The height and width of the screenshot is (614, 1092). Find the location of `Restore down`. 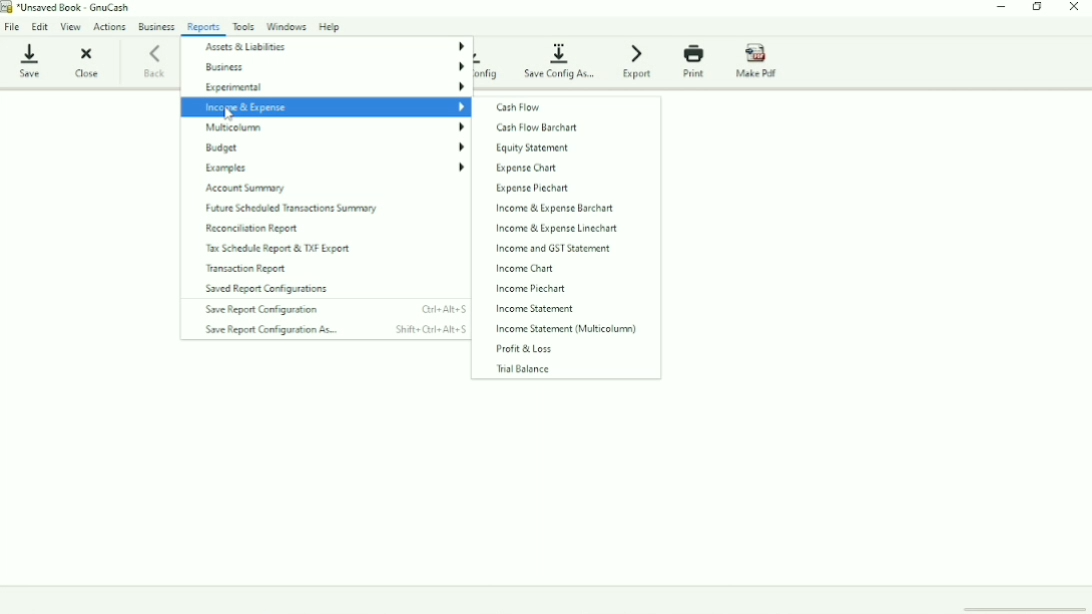

Restore down is located at coordinates (1038, 7).